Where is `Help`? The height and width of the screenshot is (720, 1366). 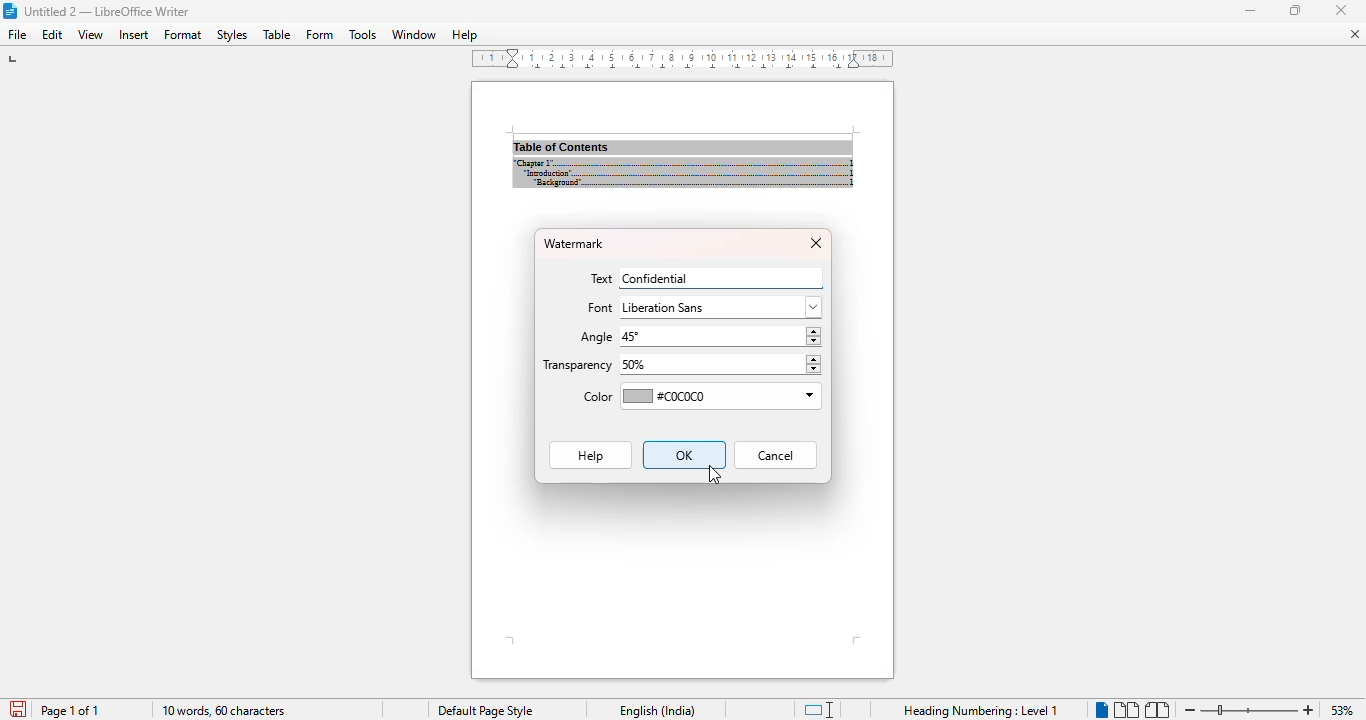
Help is located at coordinates (589, 455).